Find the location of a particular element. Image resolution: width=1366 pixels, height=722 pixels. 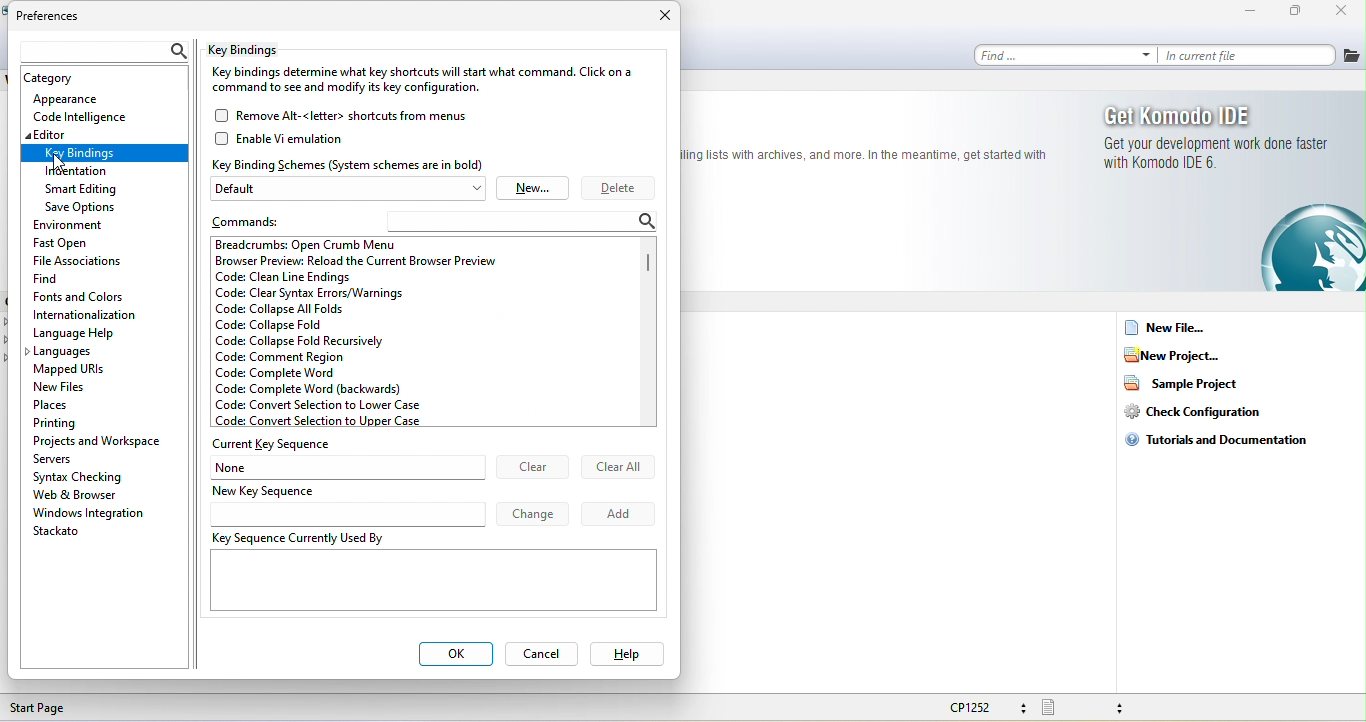

appearance is located at coordinates (78, 98).